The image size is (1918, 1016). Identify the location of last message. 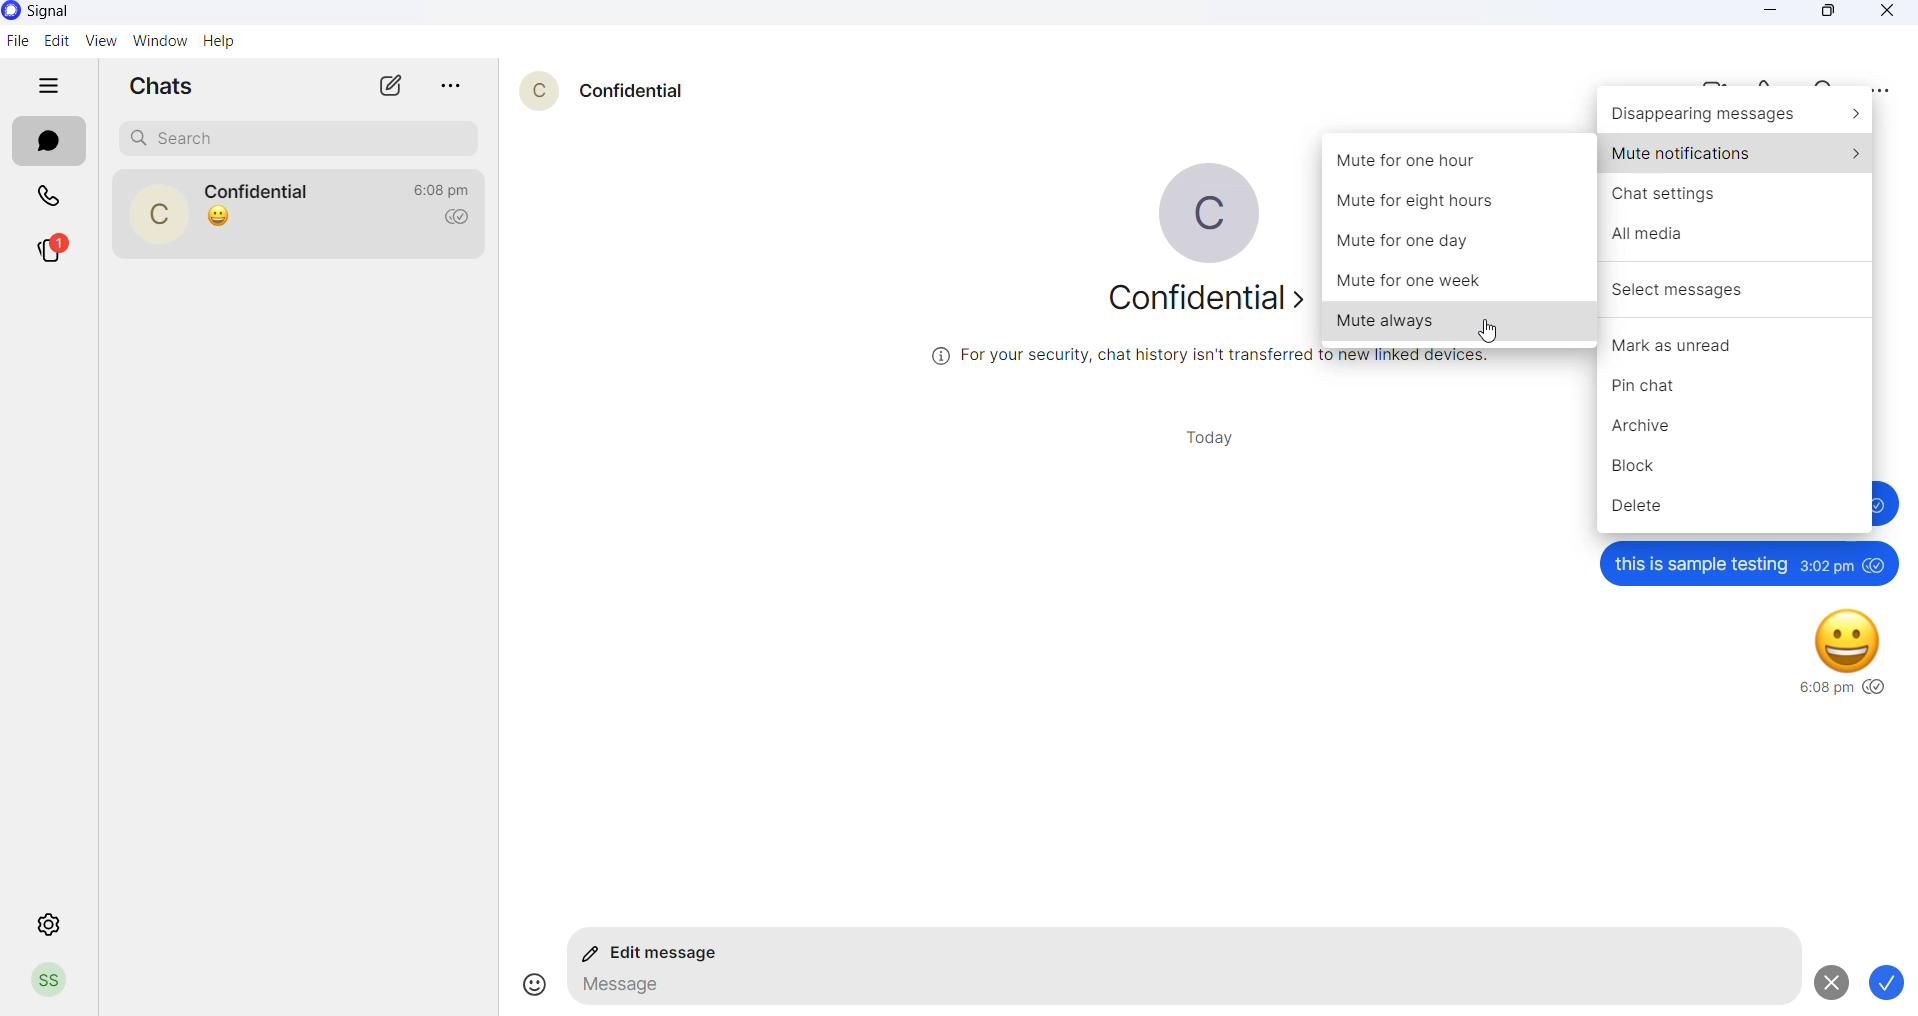
(219, 218).